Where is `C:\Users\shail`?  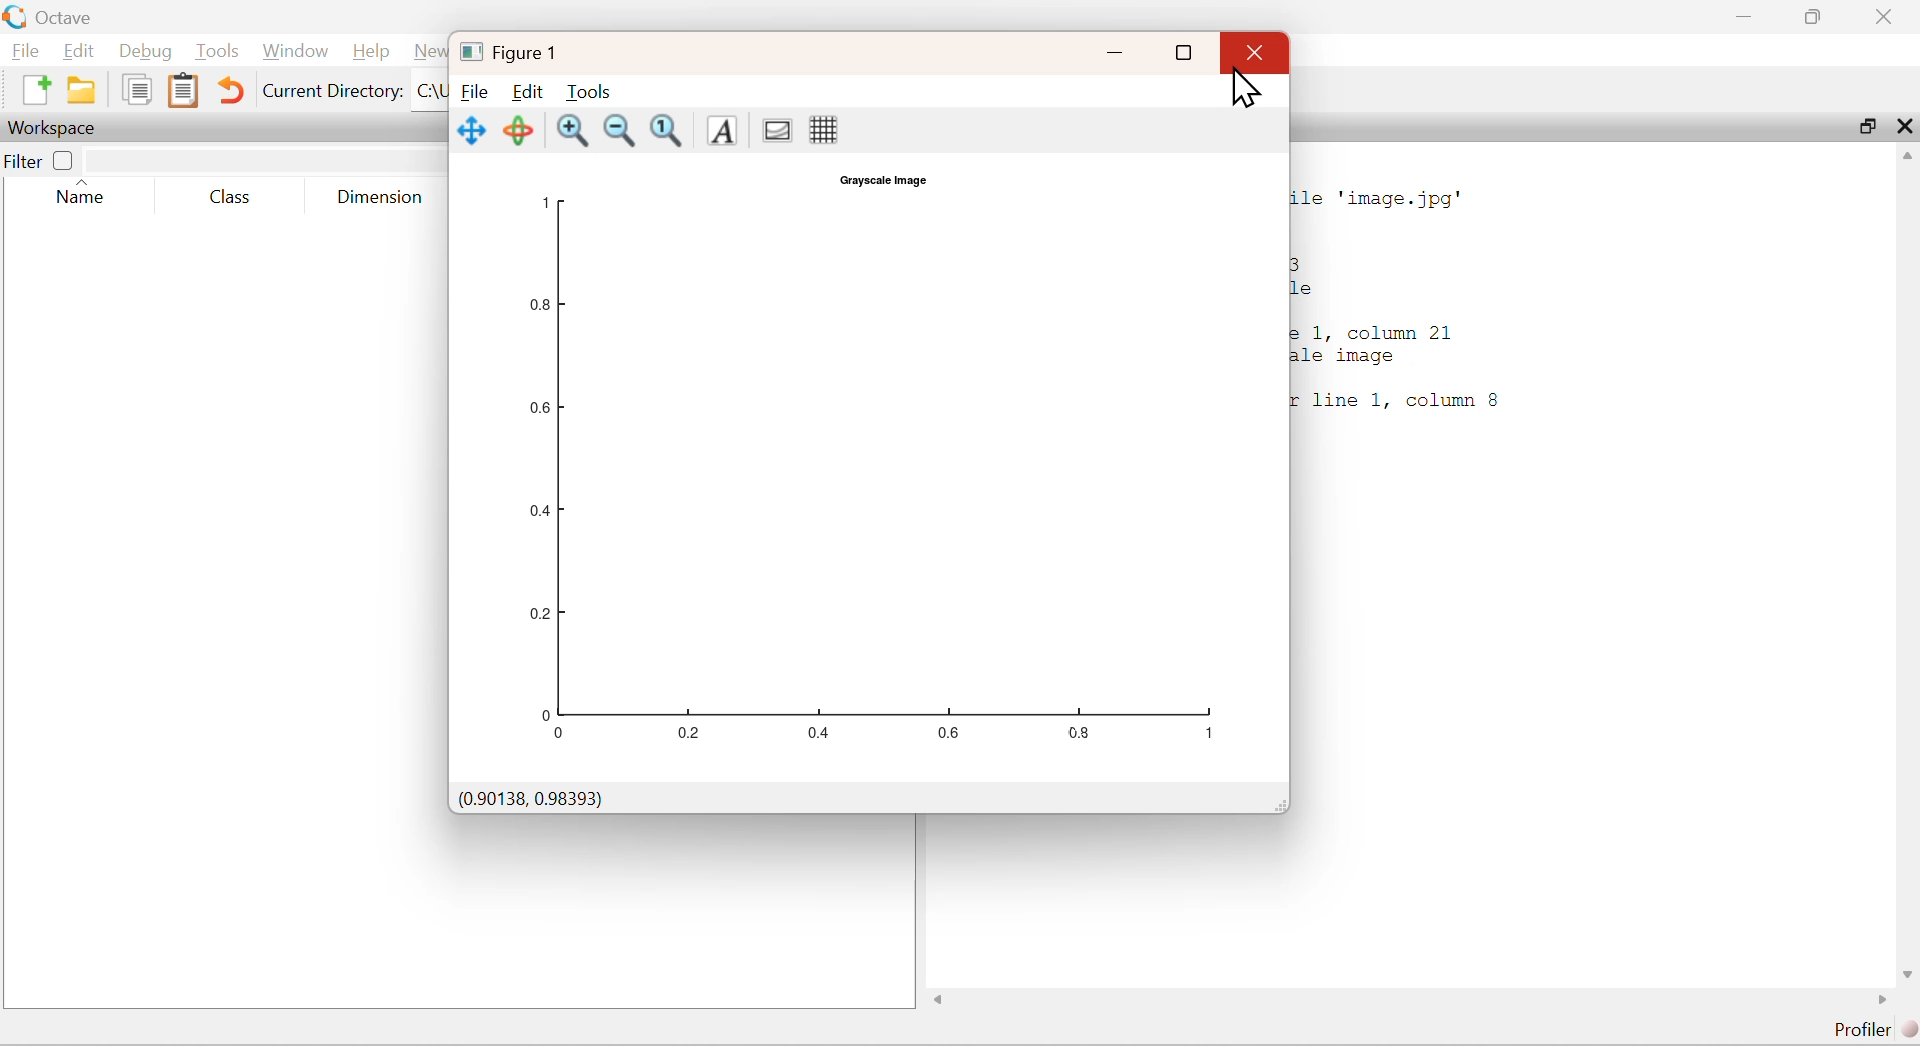
C:\Users\shail is located at coordinates (428, 91).